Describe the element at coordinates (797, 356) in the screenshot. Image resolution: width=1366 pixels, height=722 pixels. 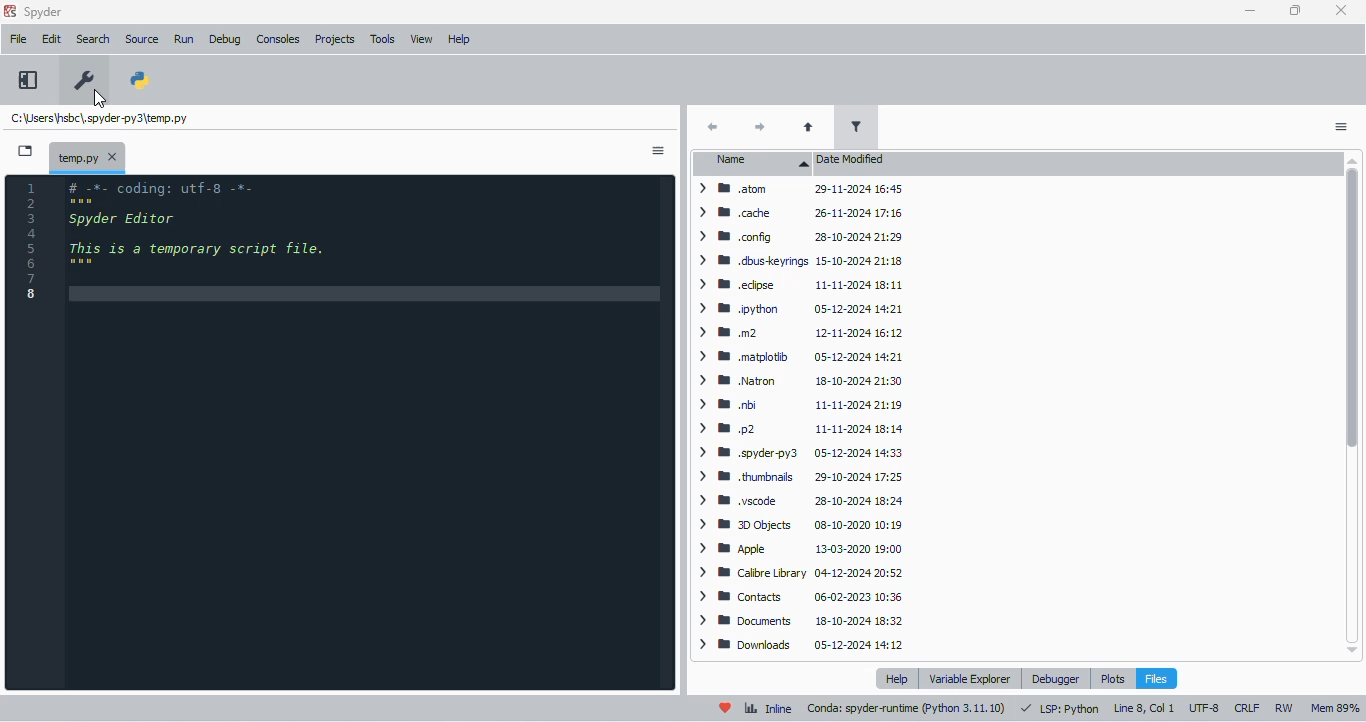
I see `> BB matplotib 05-12-2024 14:21` at that location.